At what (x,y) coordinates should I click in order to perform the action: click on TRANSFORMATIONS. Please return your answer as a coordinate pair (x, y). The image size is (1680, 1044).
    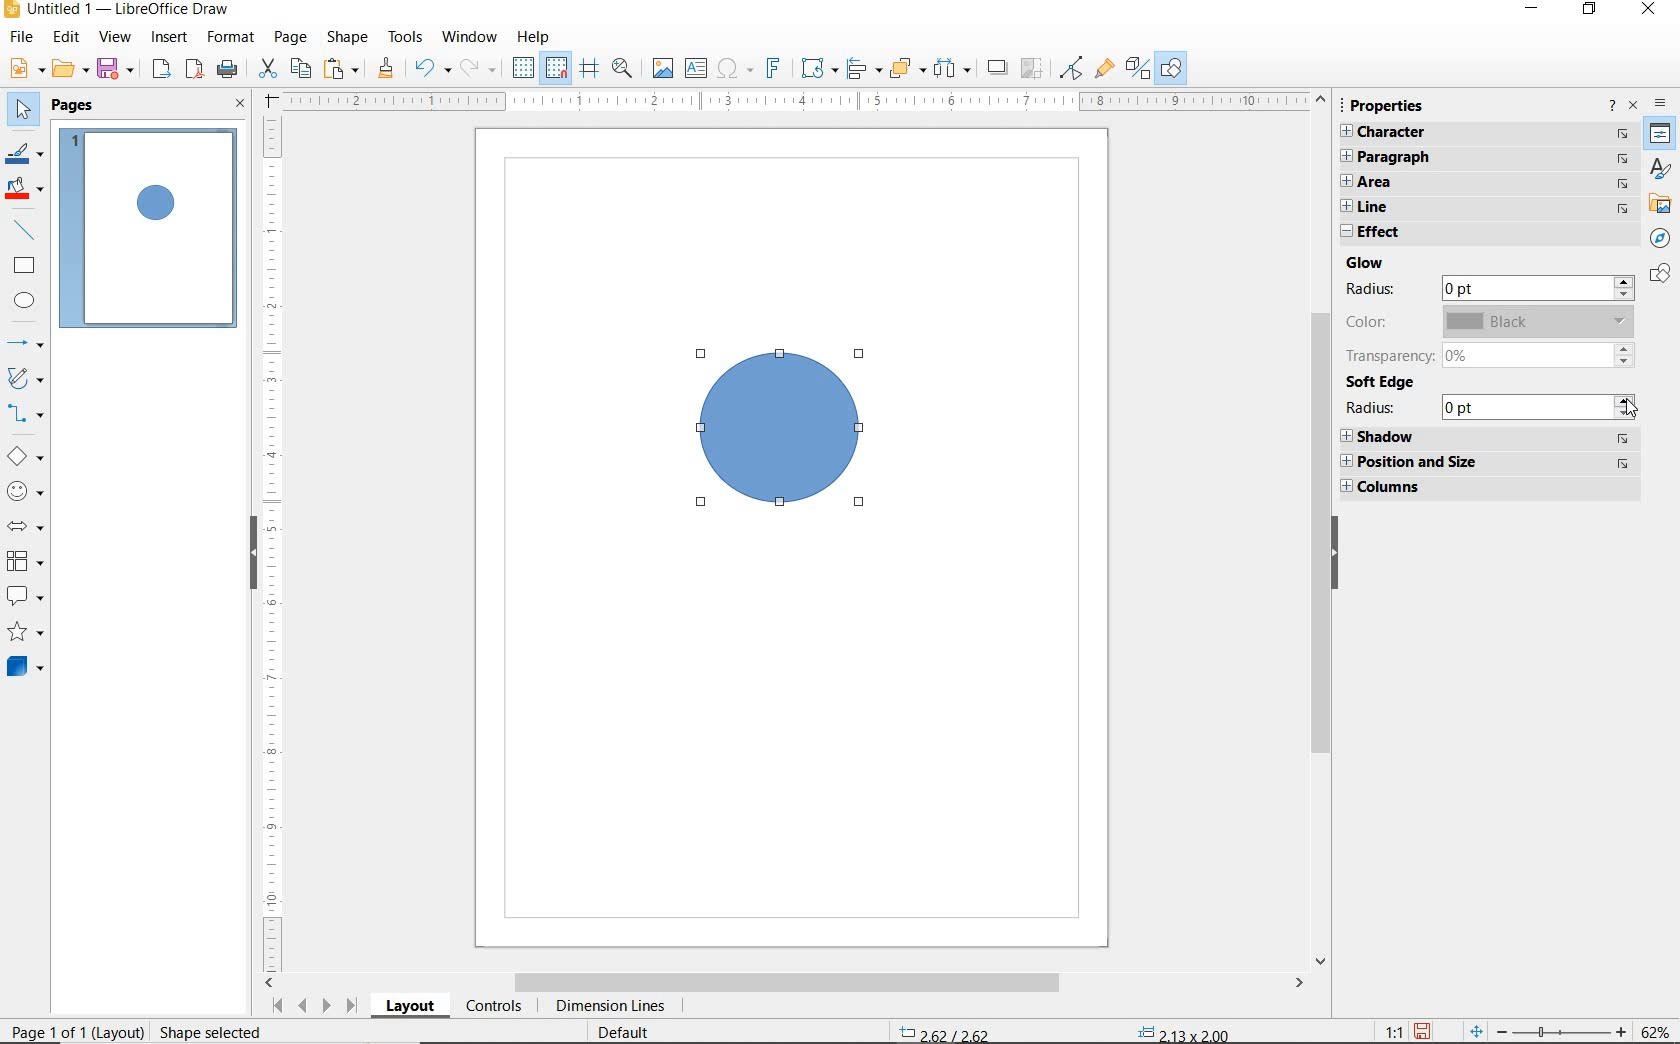
    Looking at the image, I should click on (819, 66).